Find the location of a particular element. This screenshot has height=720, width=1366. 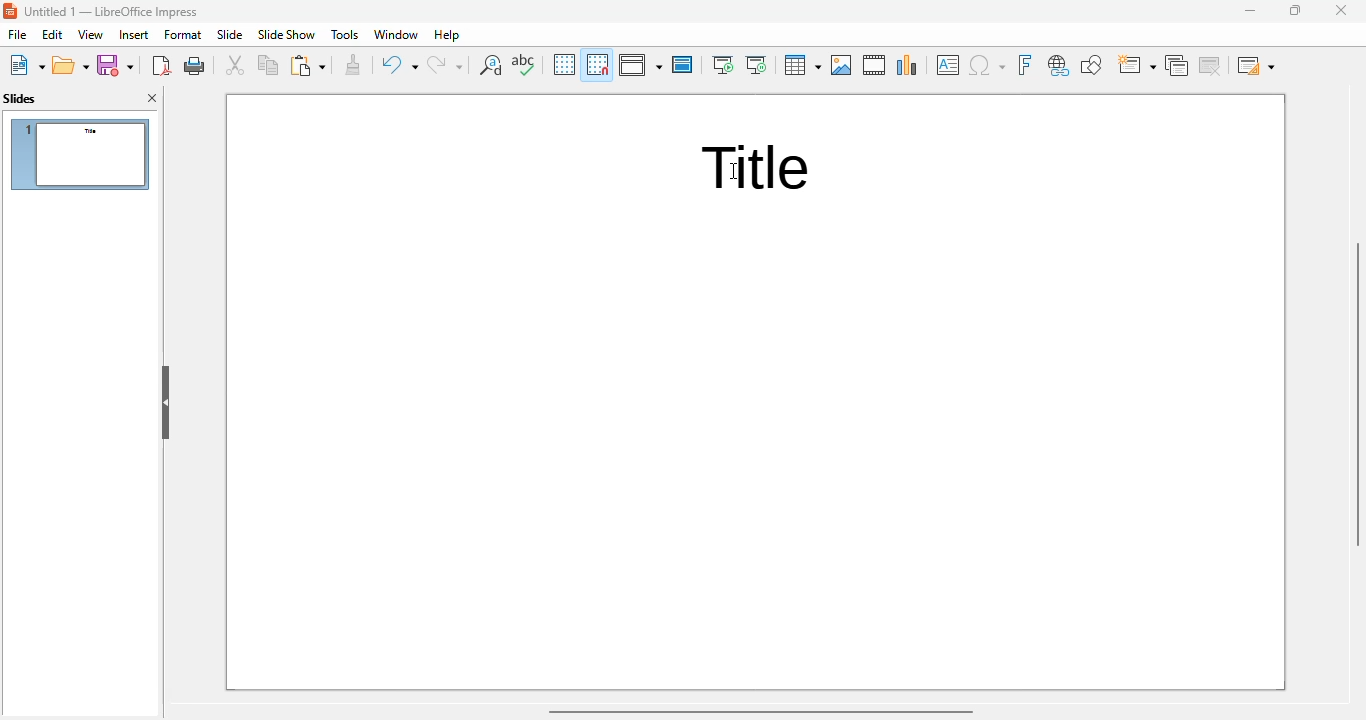

maximize is located at coordinates (1296, 11).